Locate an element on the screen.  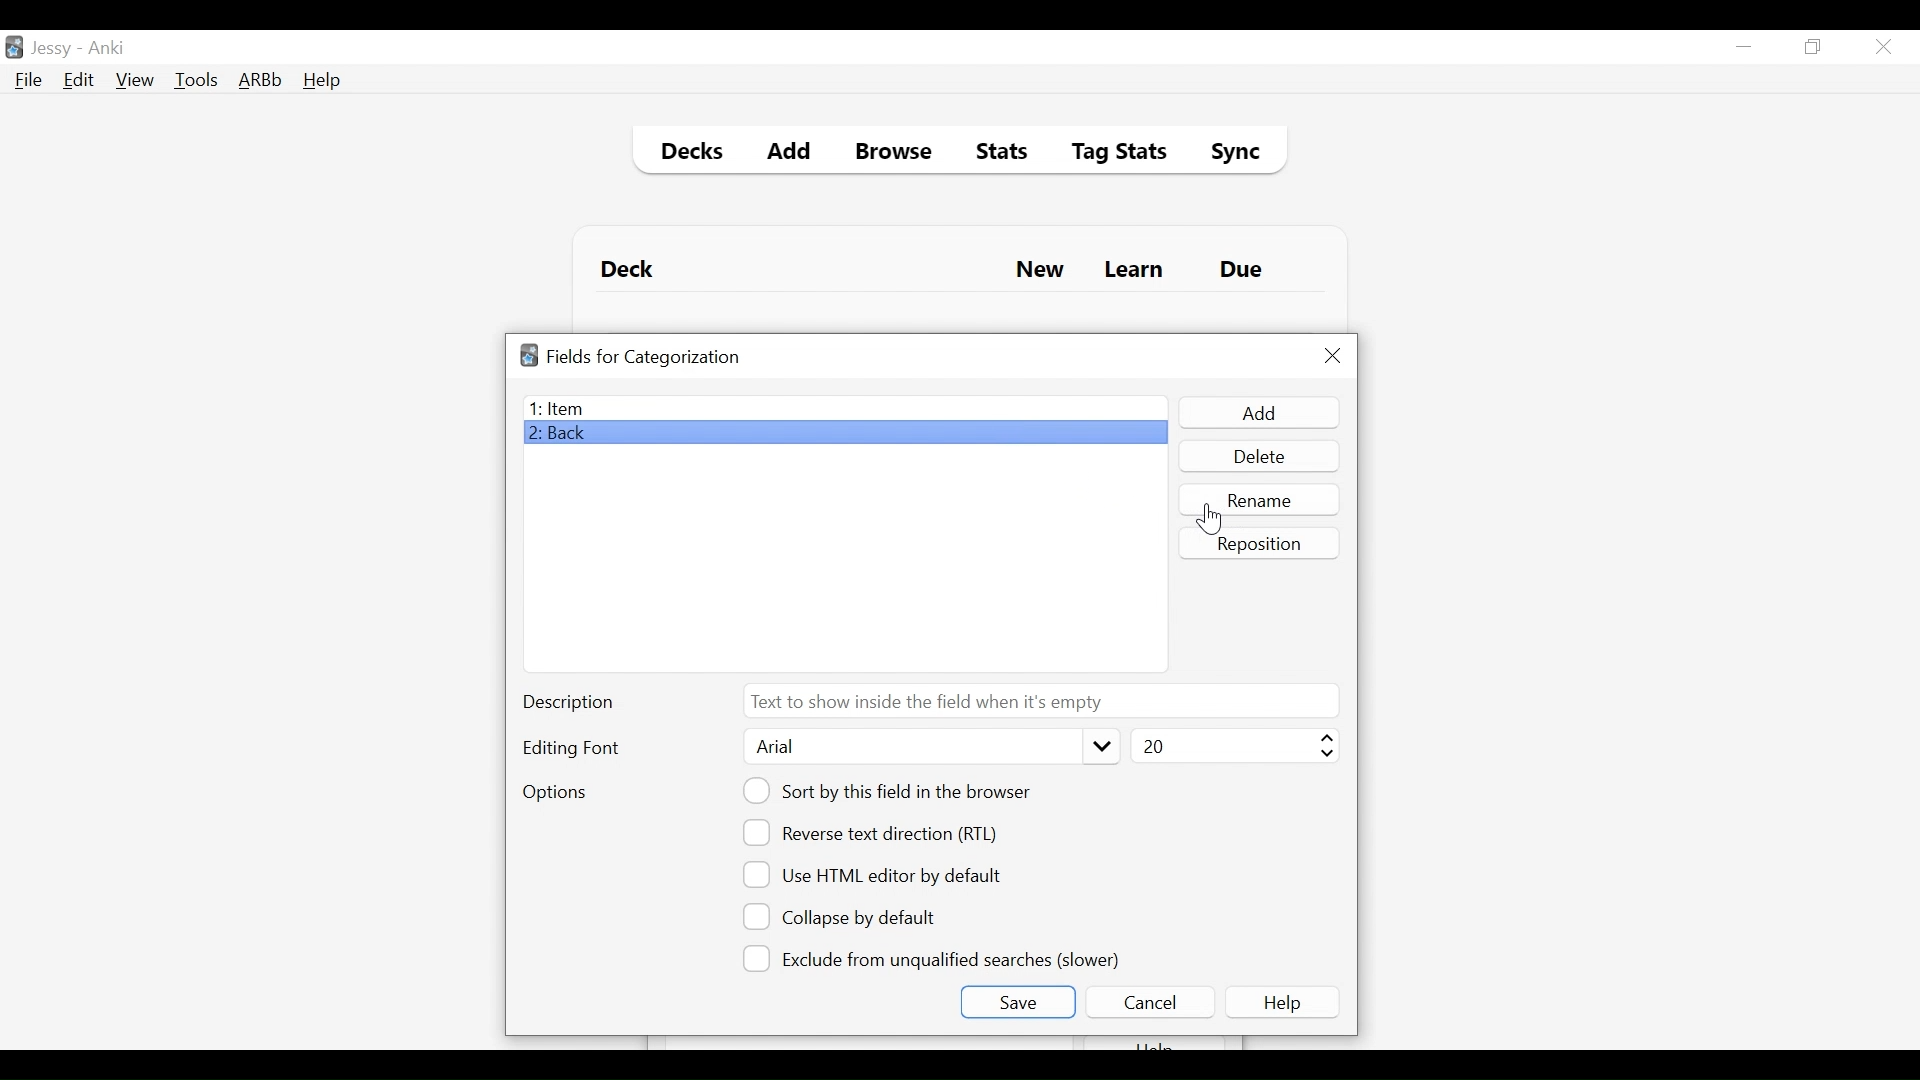
(un)select RTL is located at coordinates (879, 833).